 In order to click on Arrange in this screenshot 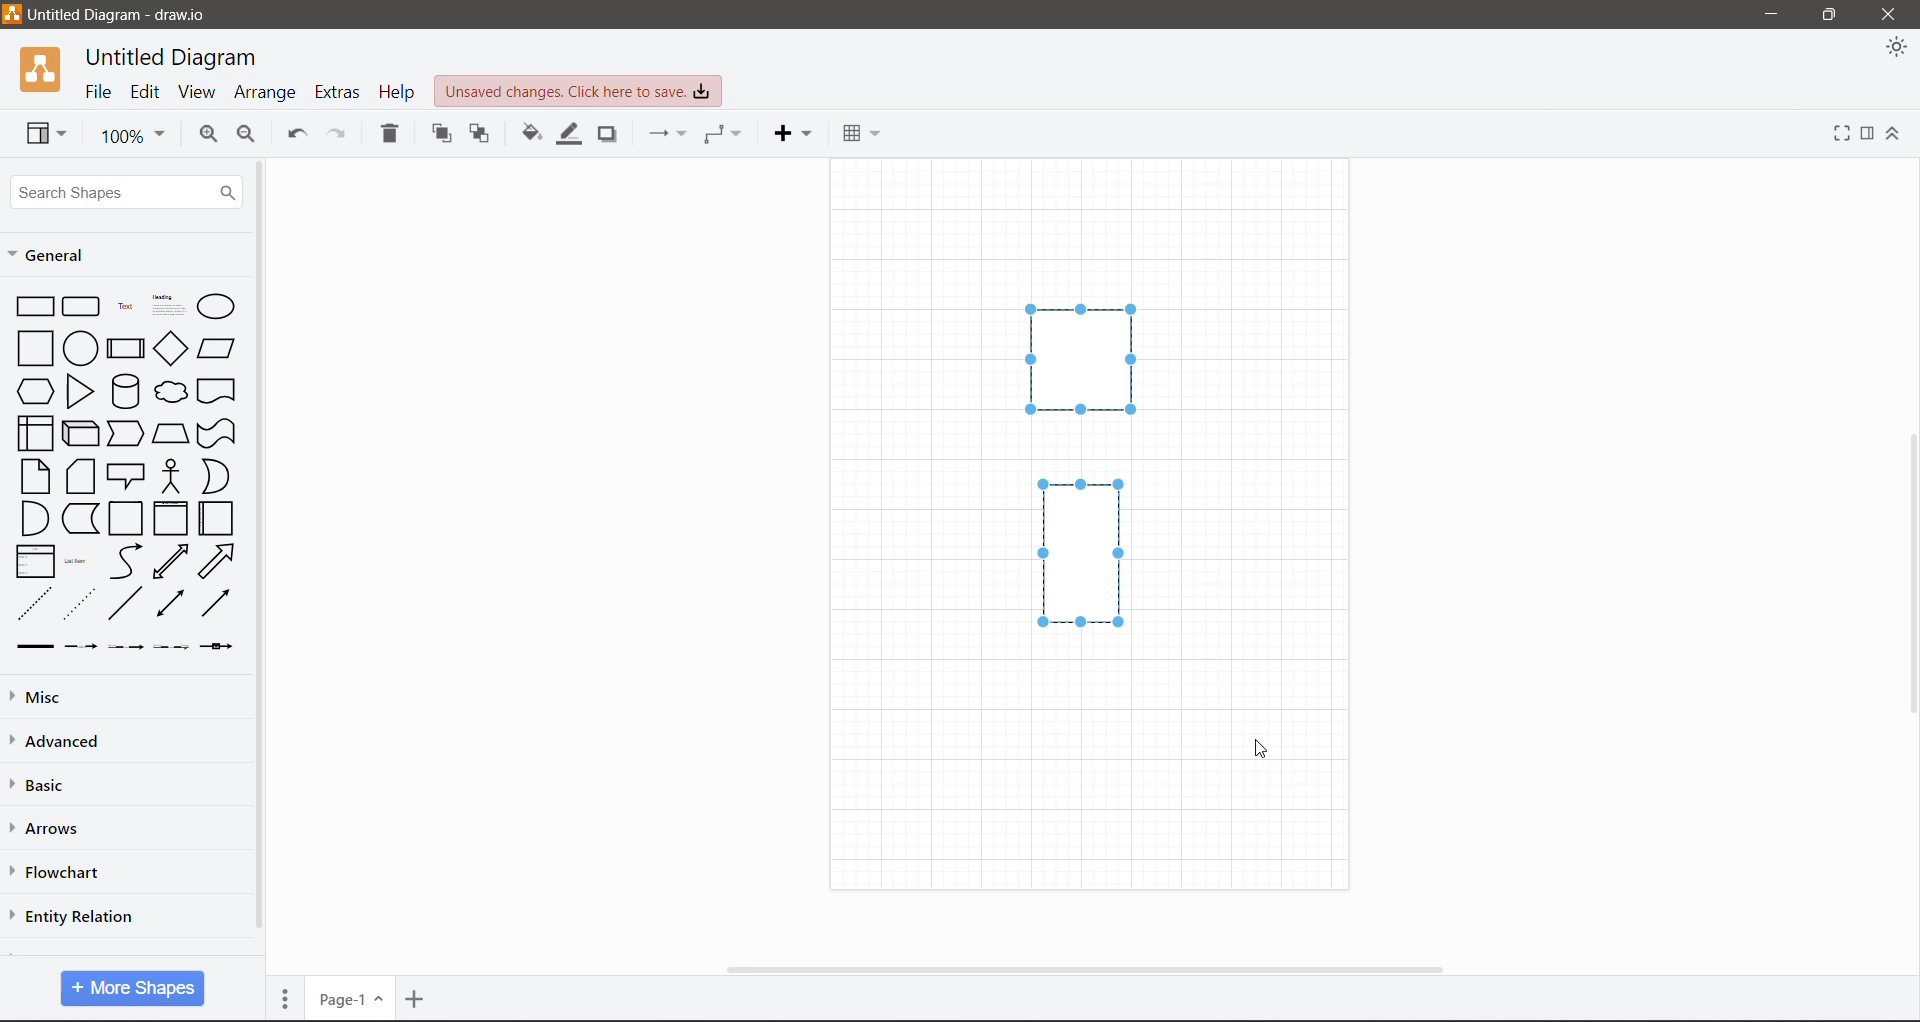, I will do `click(267, 91)`.